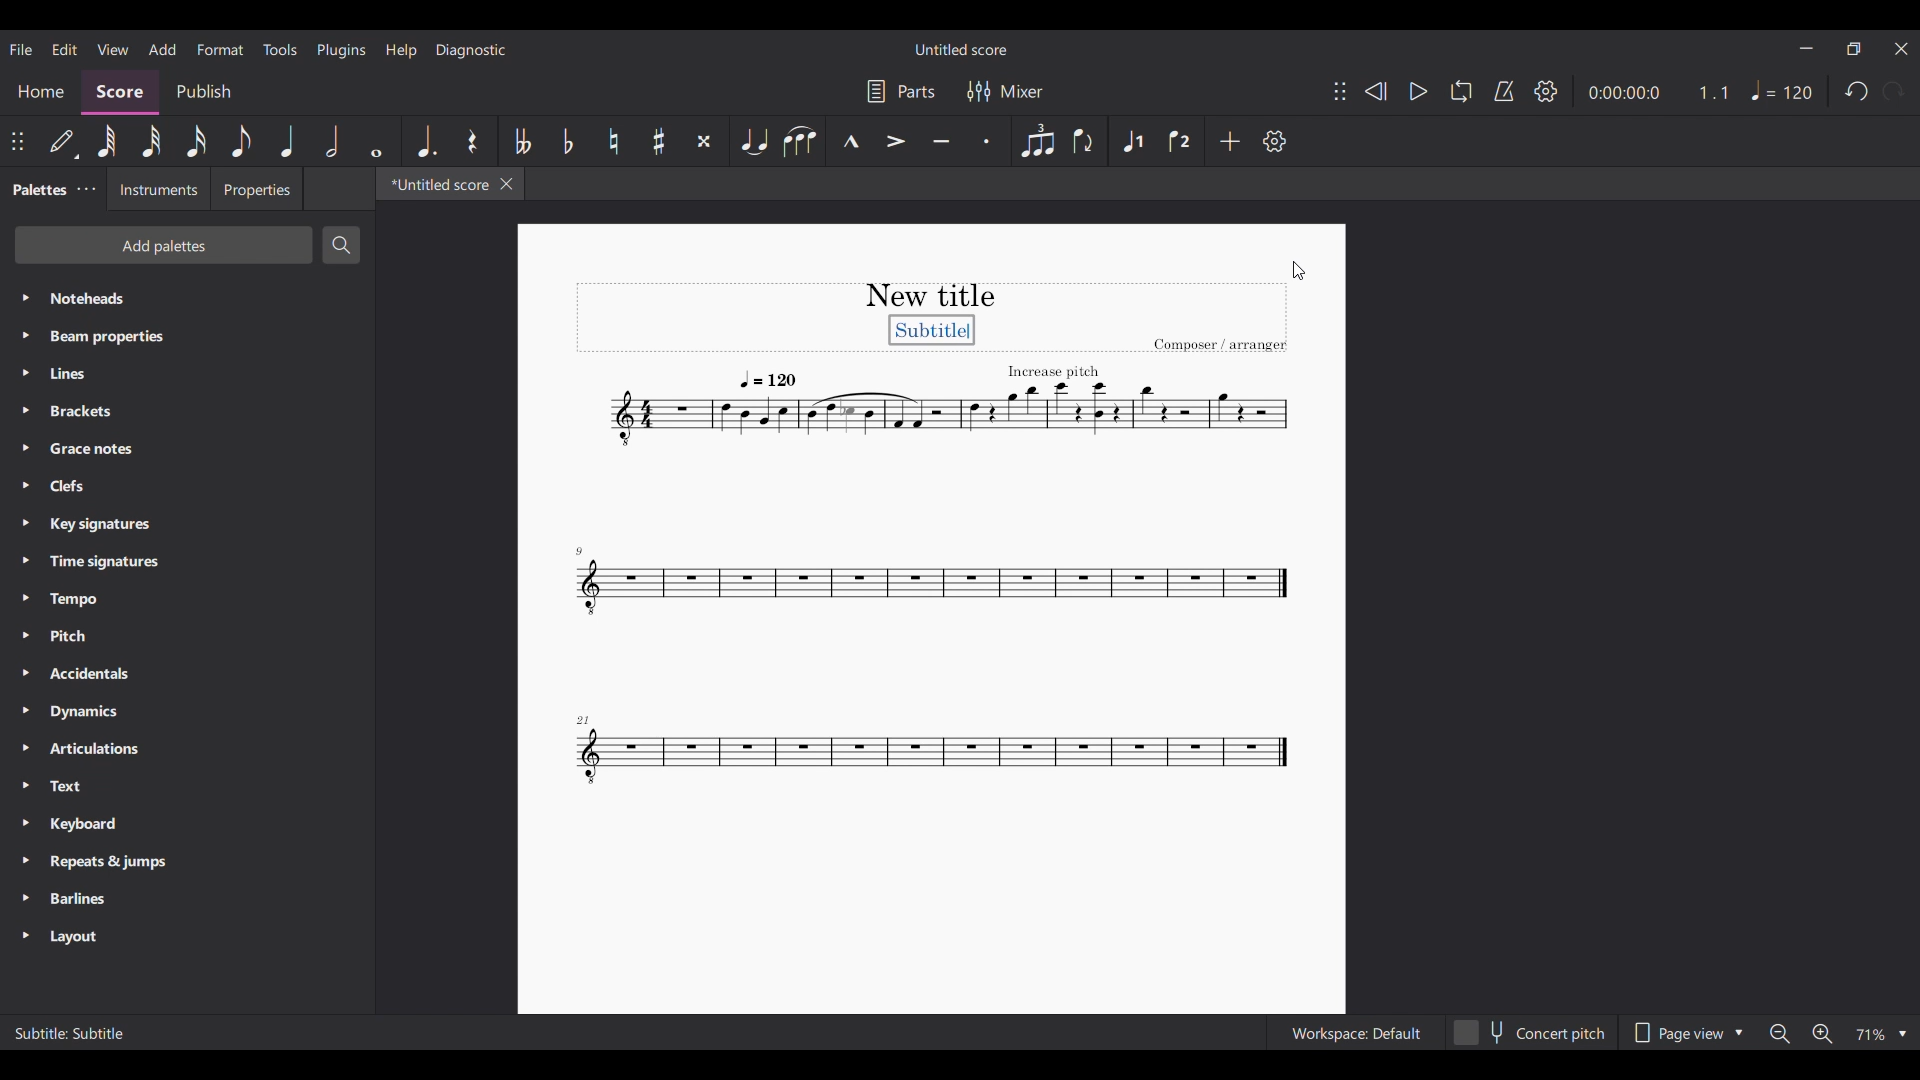  I want to click on Subtitle, so click(932, 330).